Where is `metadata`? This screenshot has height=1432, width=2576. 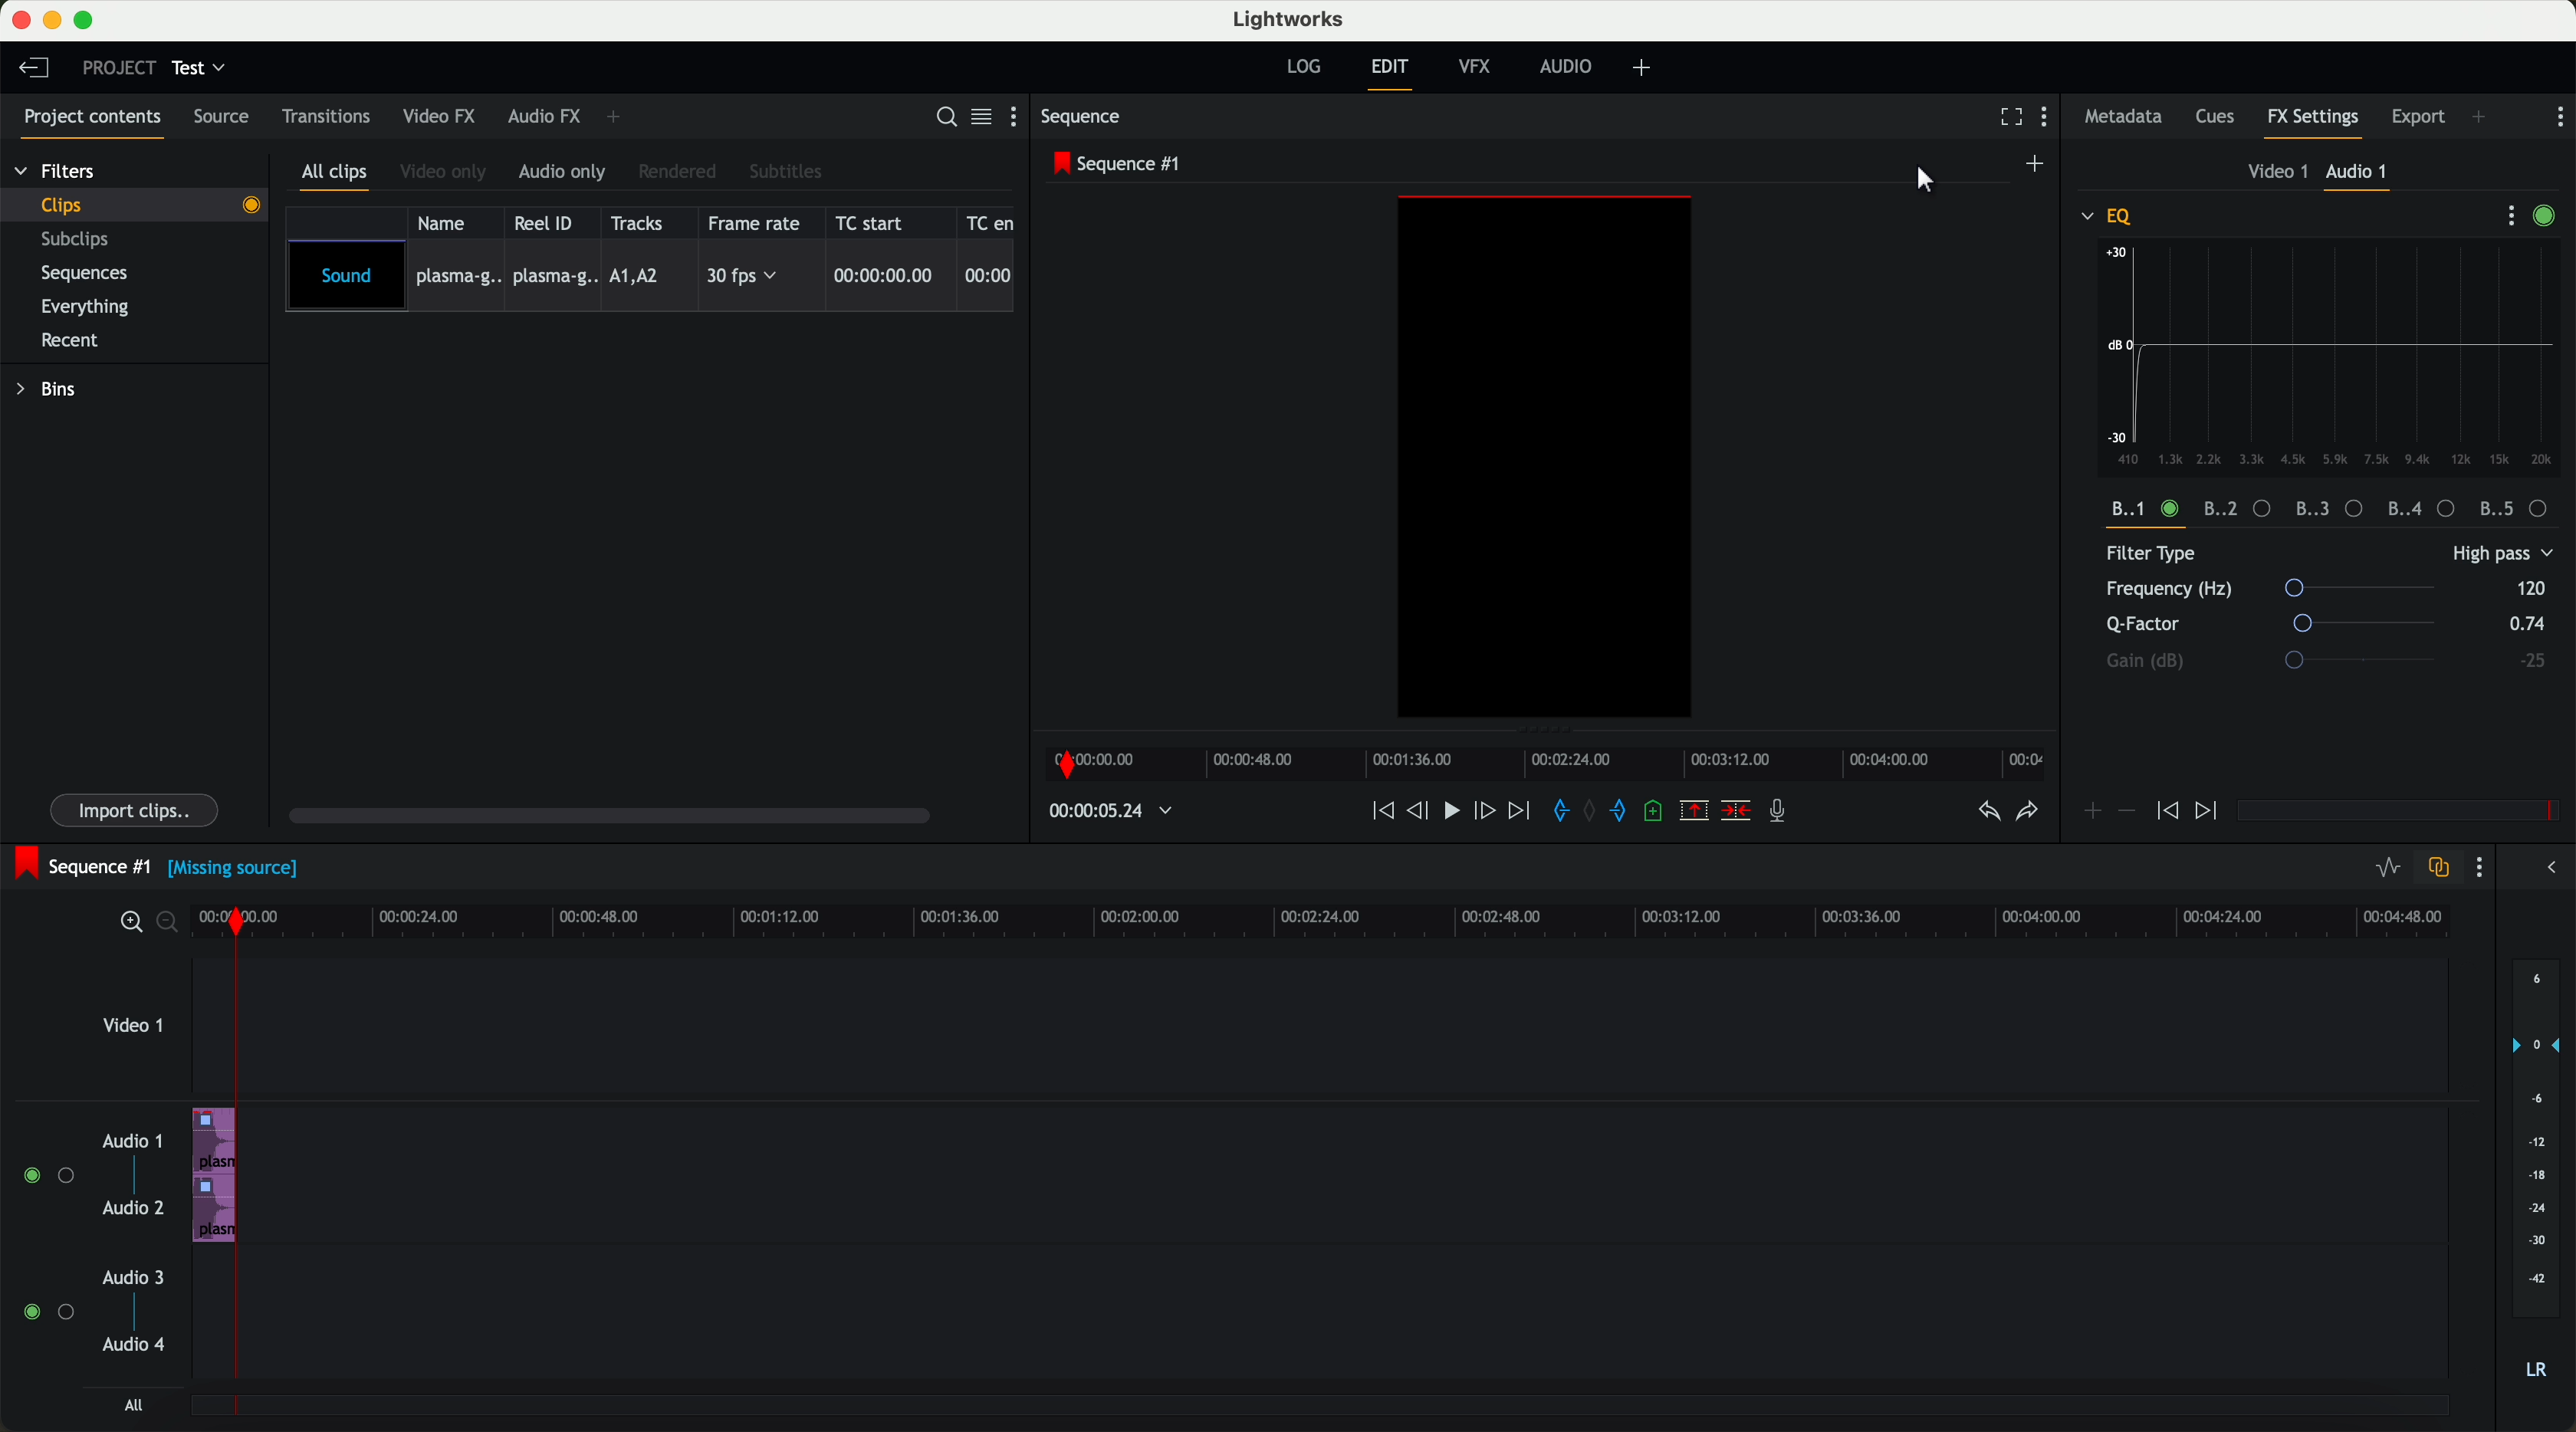
metadata is located at coordinates (2123, 118).